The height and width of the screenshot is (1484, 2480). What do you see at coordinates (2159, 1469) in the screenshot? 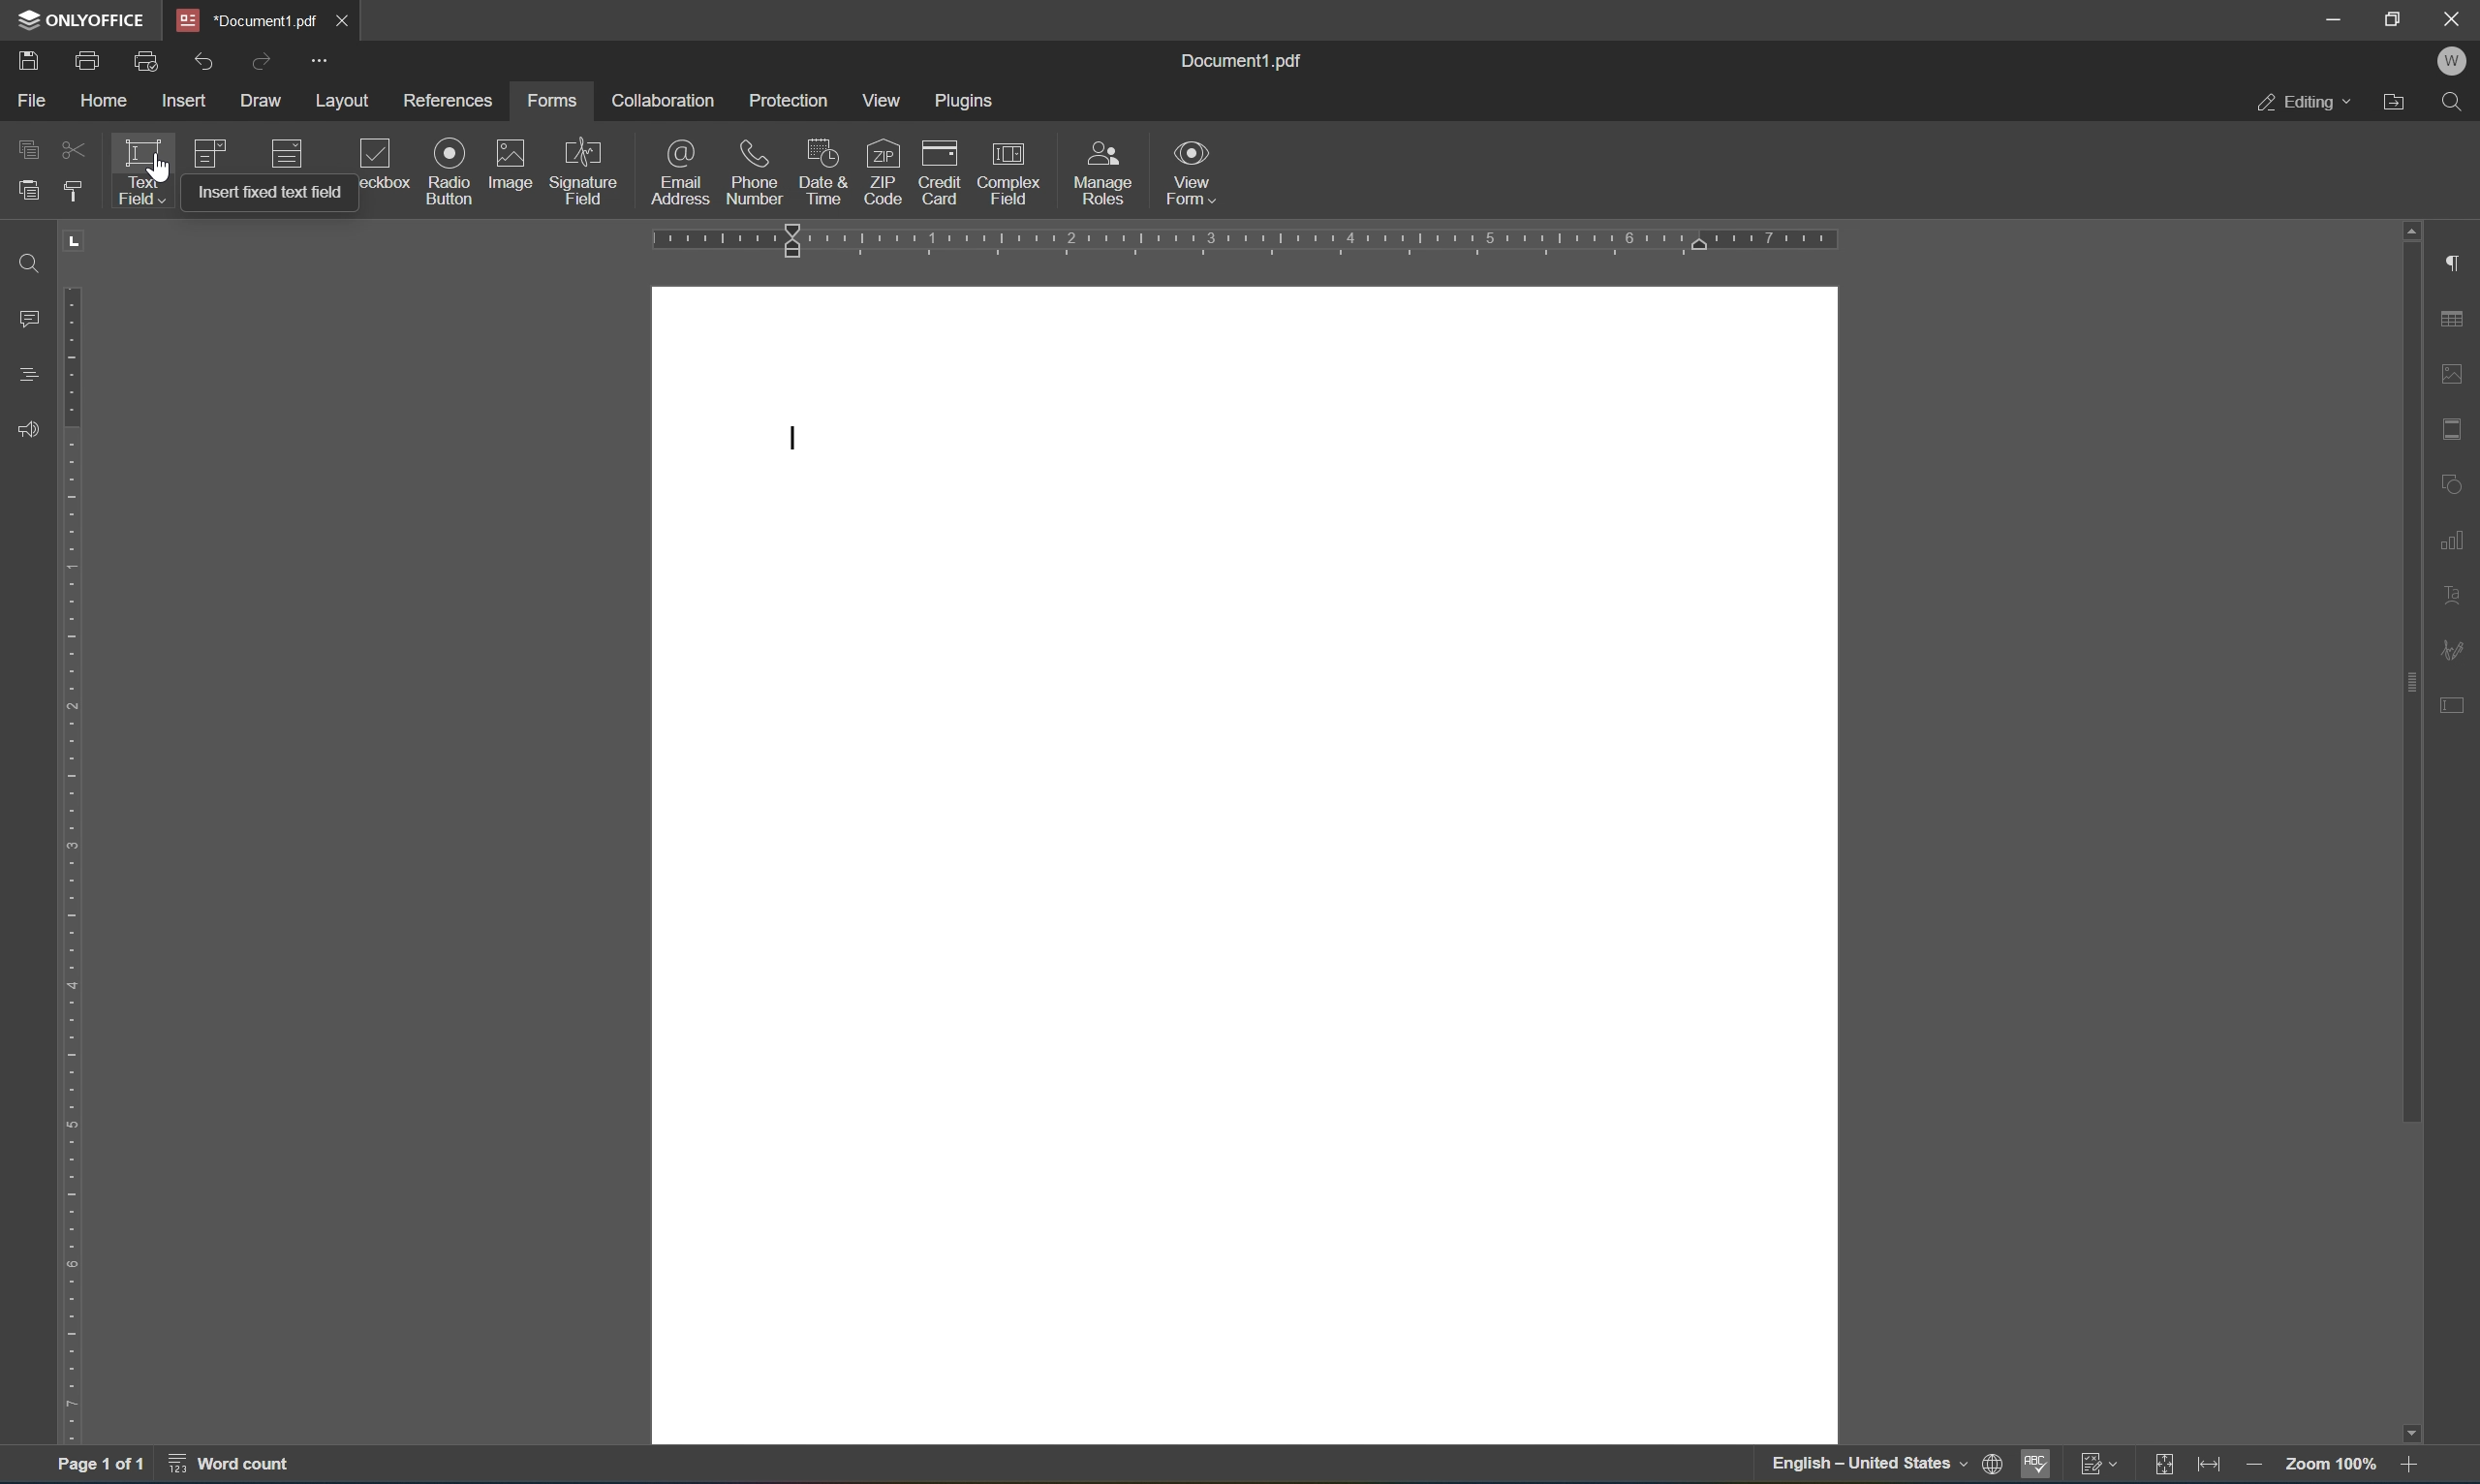
I see `fit to slide` at bounding box center [2159, 1469].